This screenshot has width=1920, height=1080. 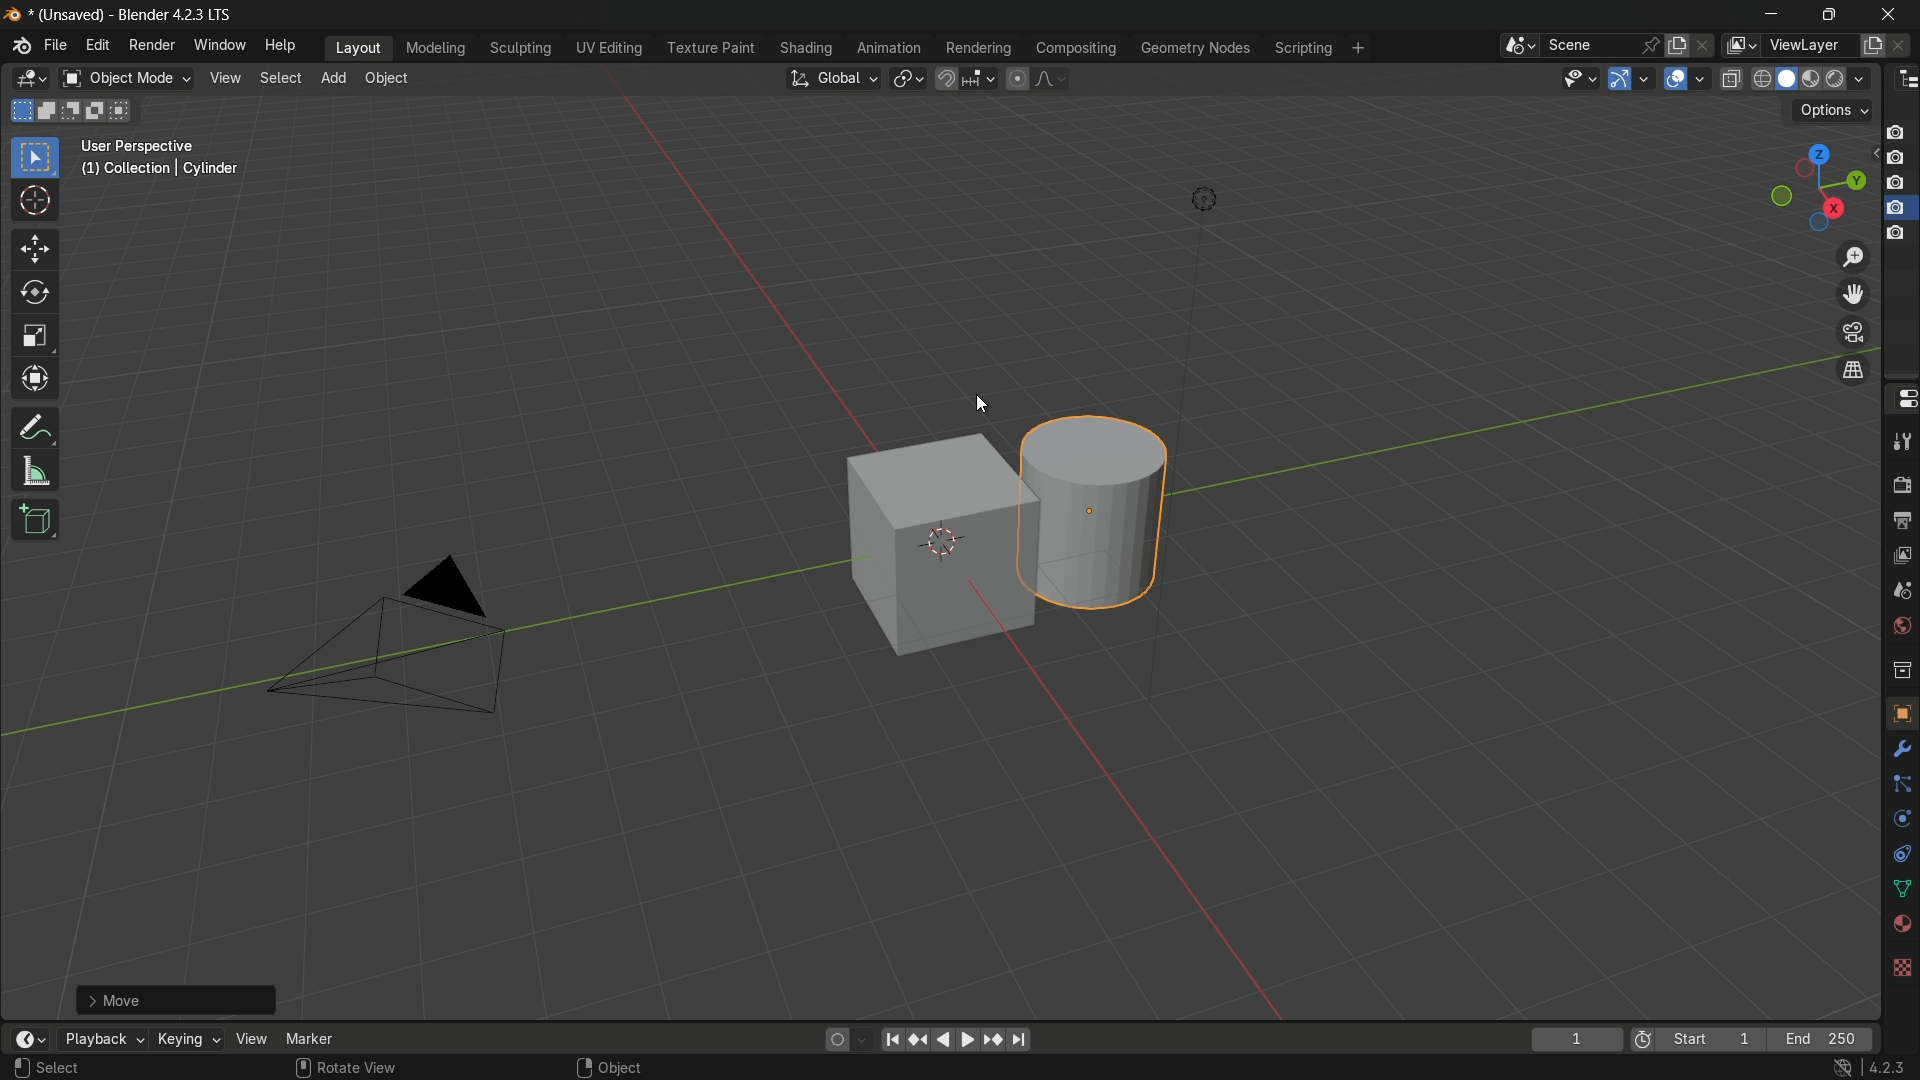 What do you see at coordinates (38, 428) in the screenshot?
I see `annotate` at bounding box center [38, 428].